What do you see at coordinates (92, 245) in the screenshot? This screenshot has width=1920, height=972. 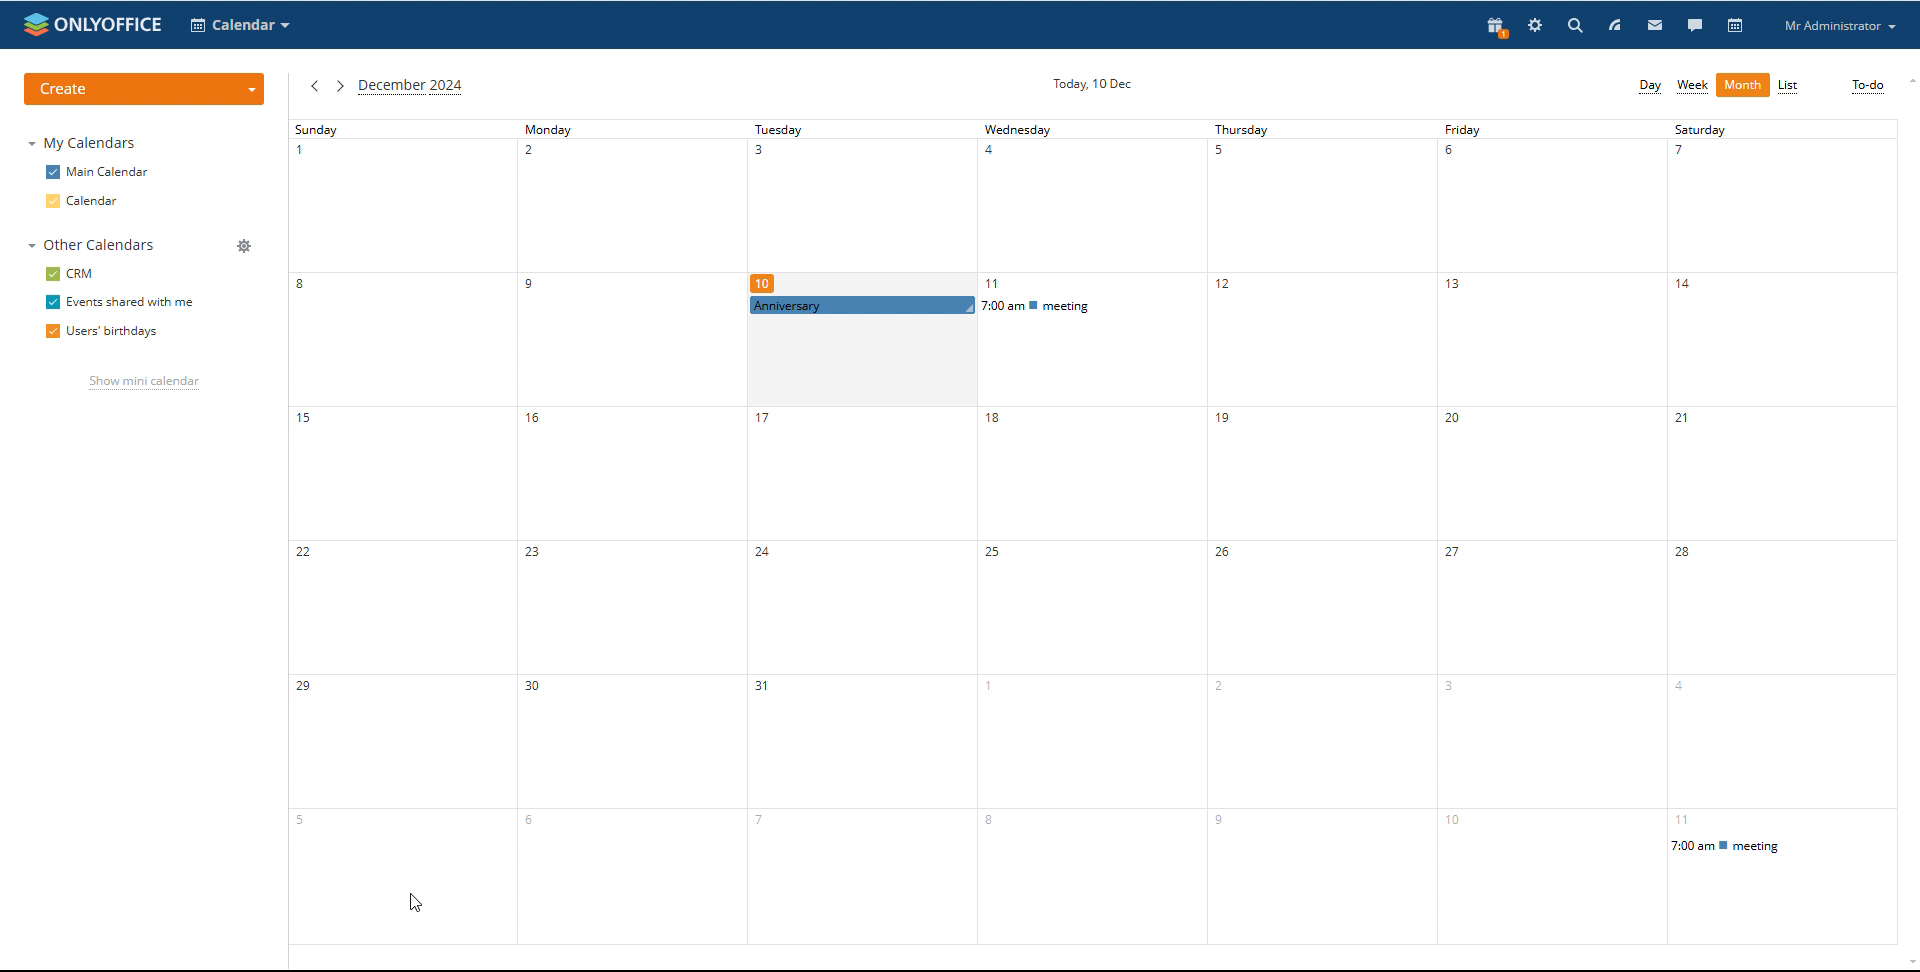 I see `other calendars` at bounding box center [92, 245].